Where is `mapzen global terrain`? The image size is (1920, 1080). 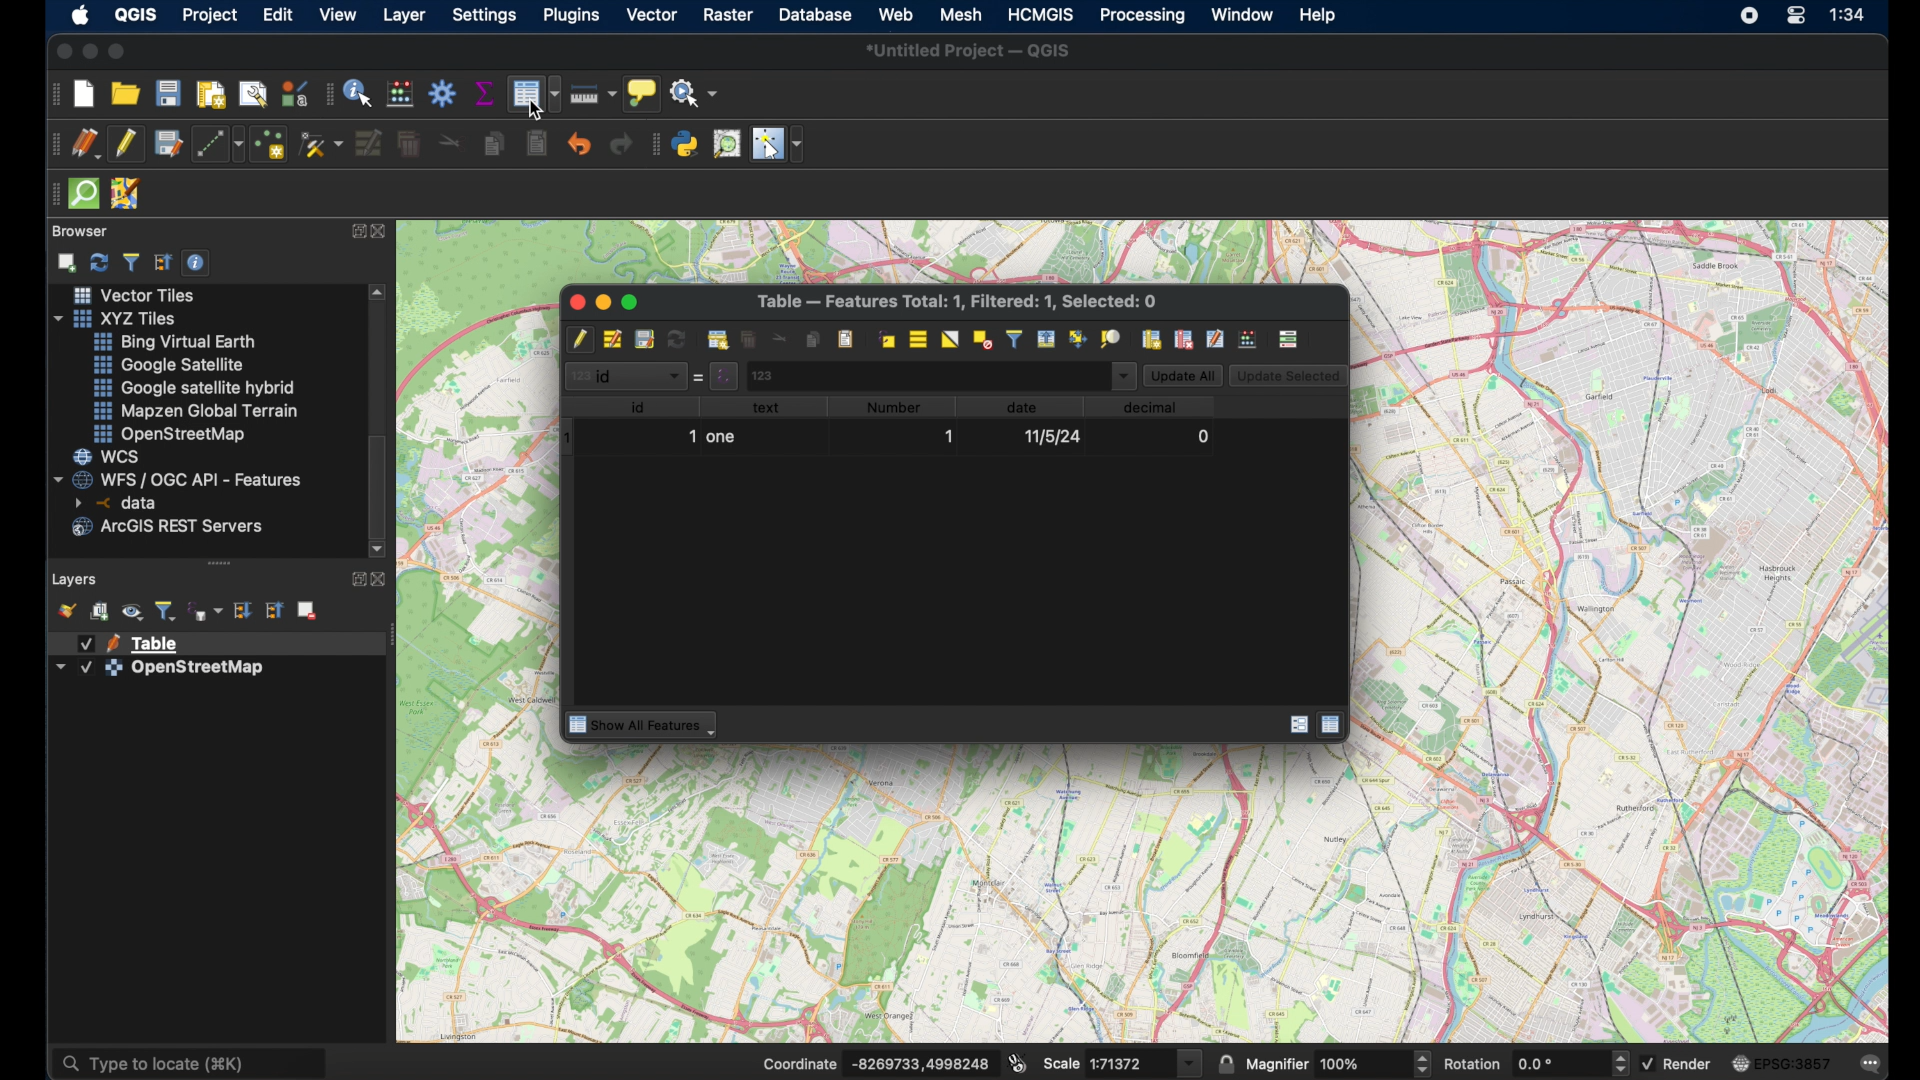
mapzen global terrain is located at coordinates (196, 412).